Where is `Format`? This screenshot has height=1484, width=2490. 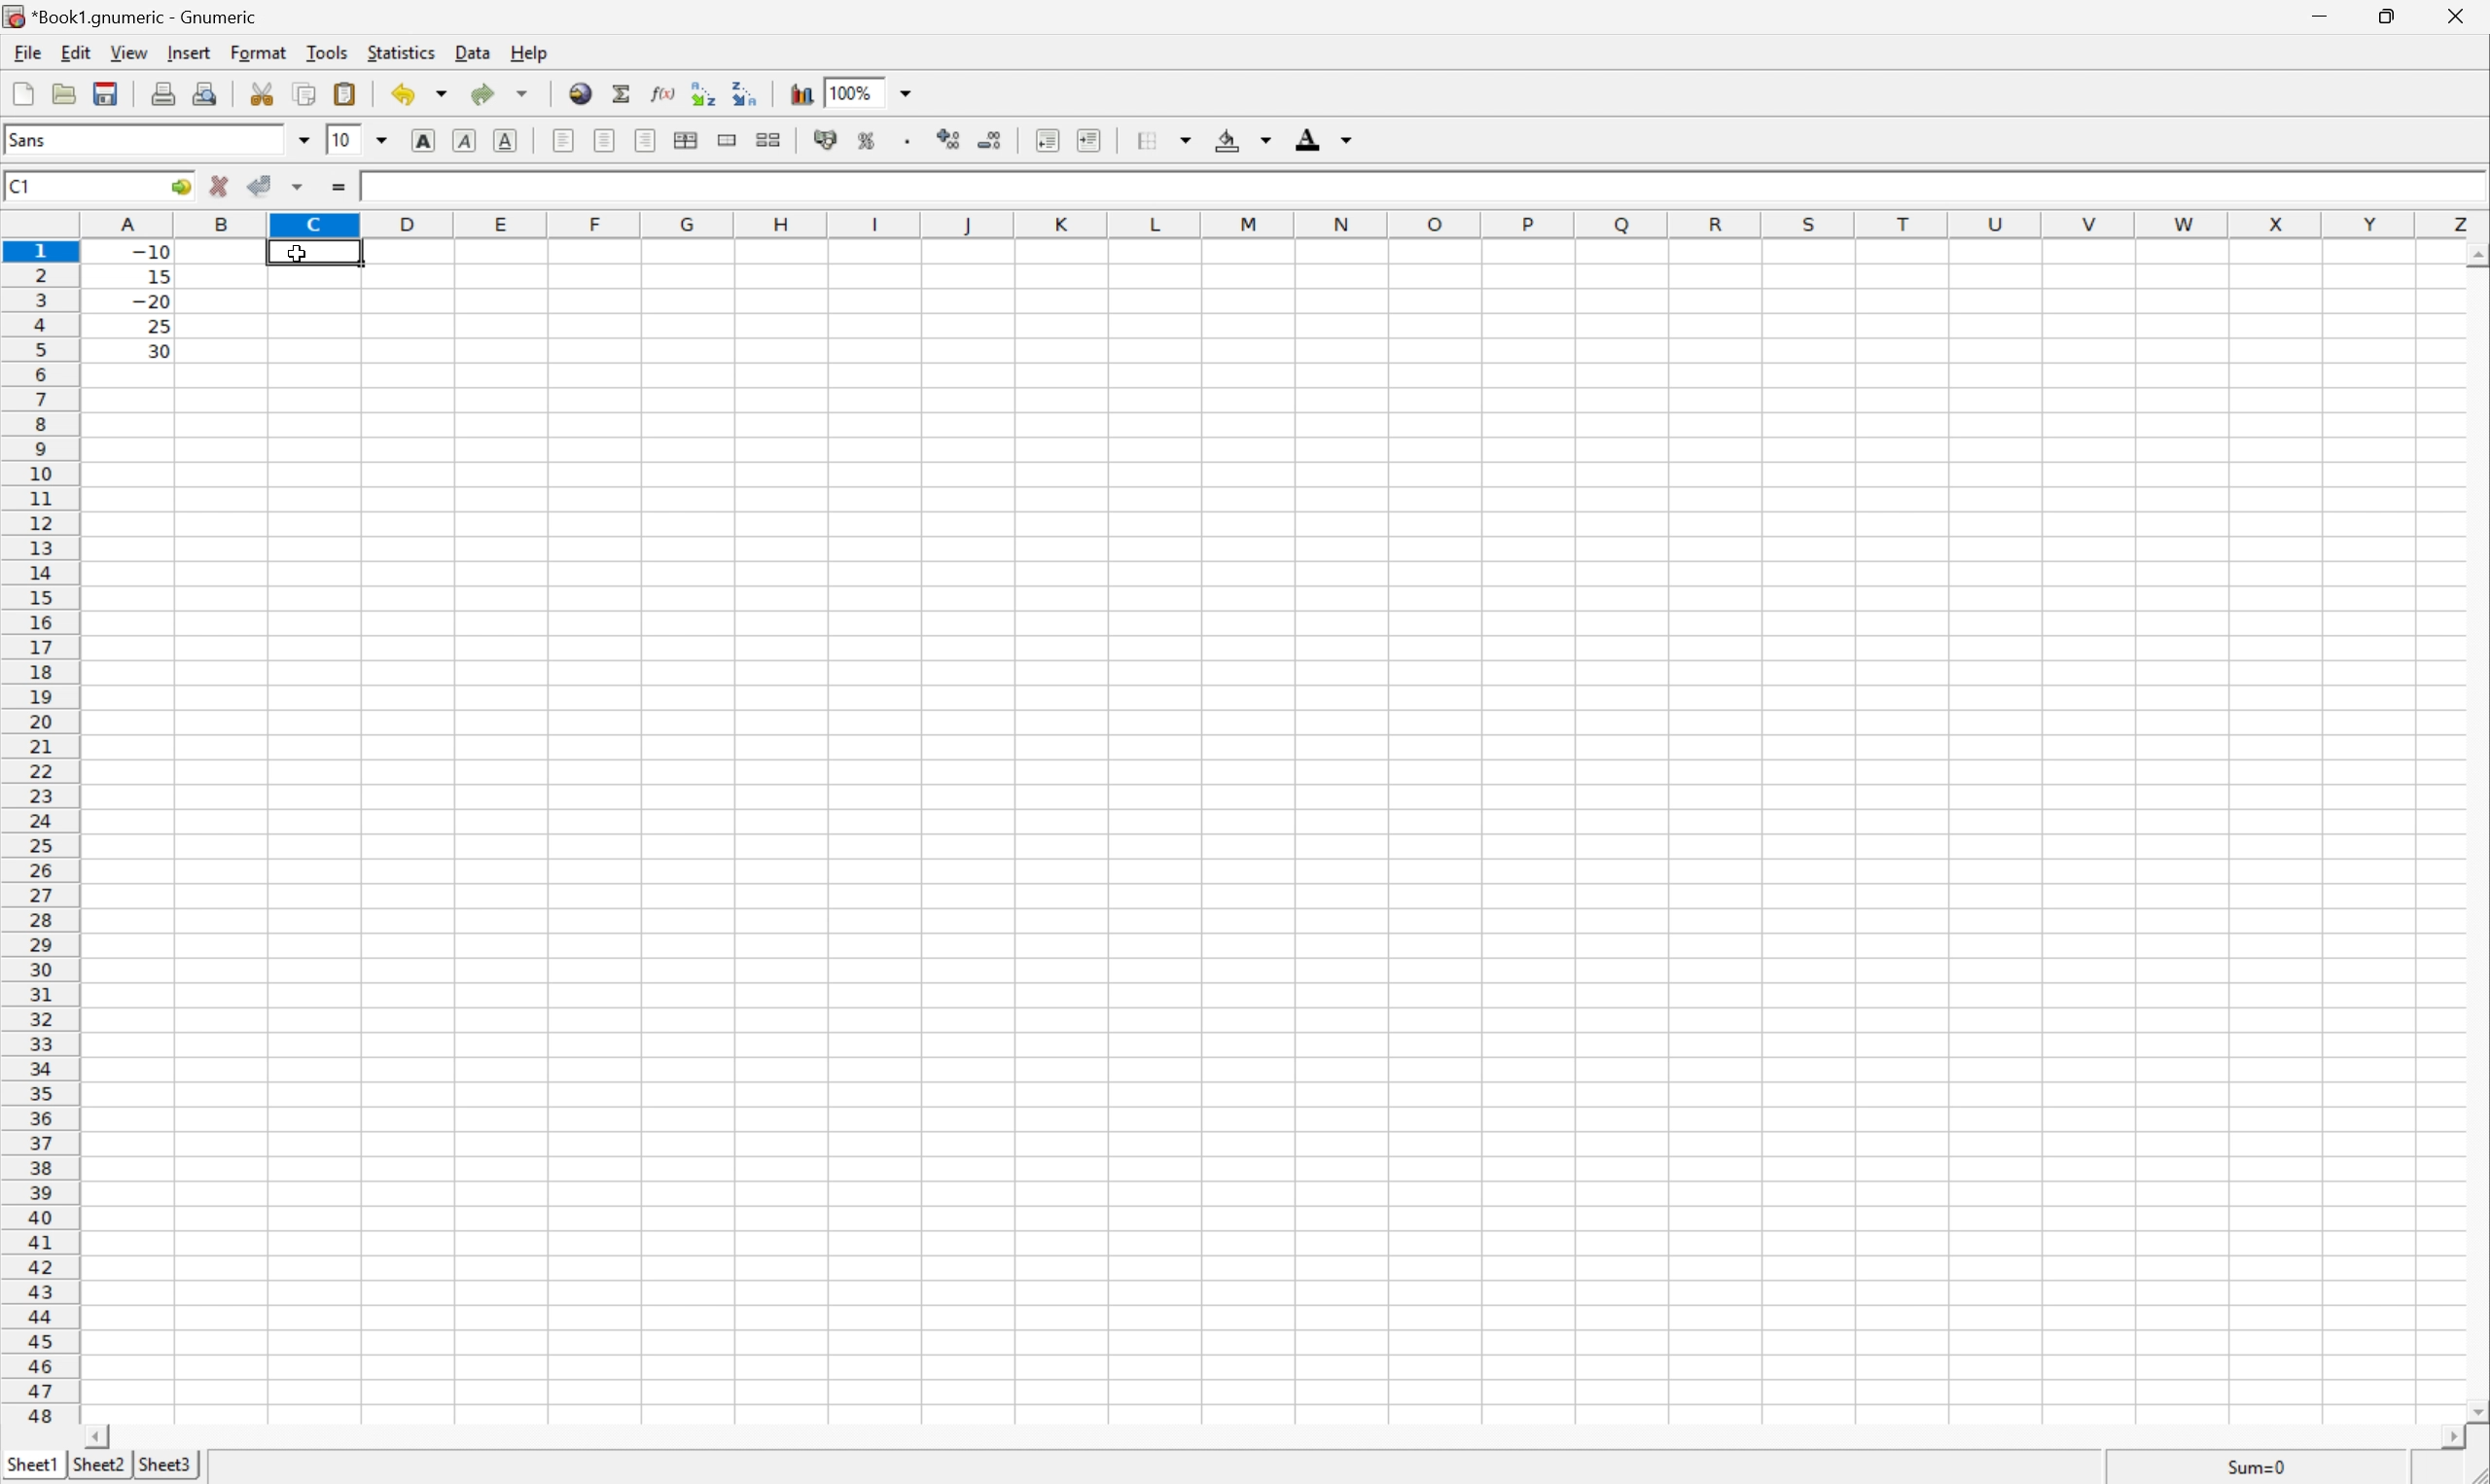
Format is located at coordinates (262, 50).